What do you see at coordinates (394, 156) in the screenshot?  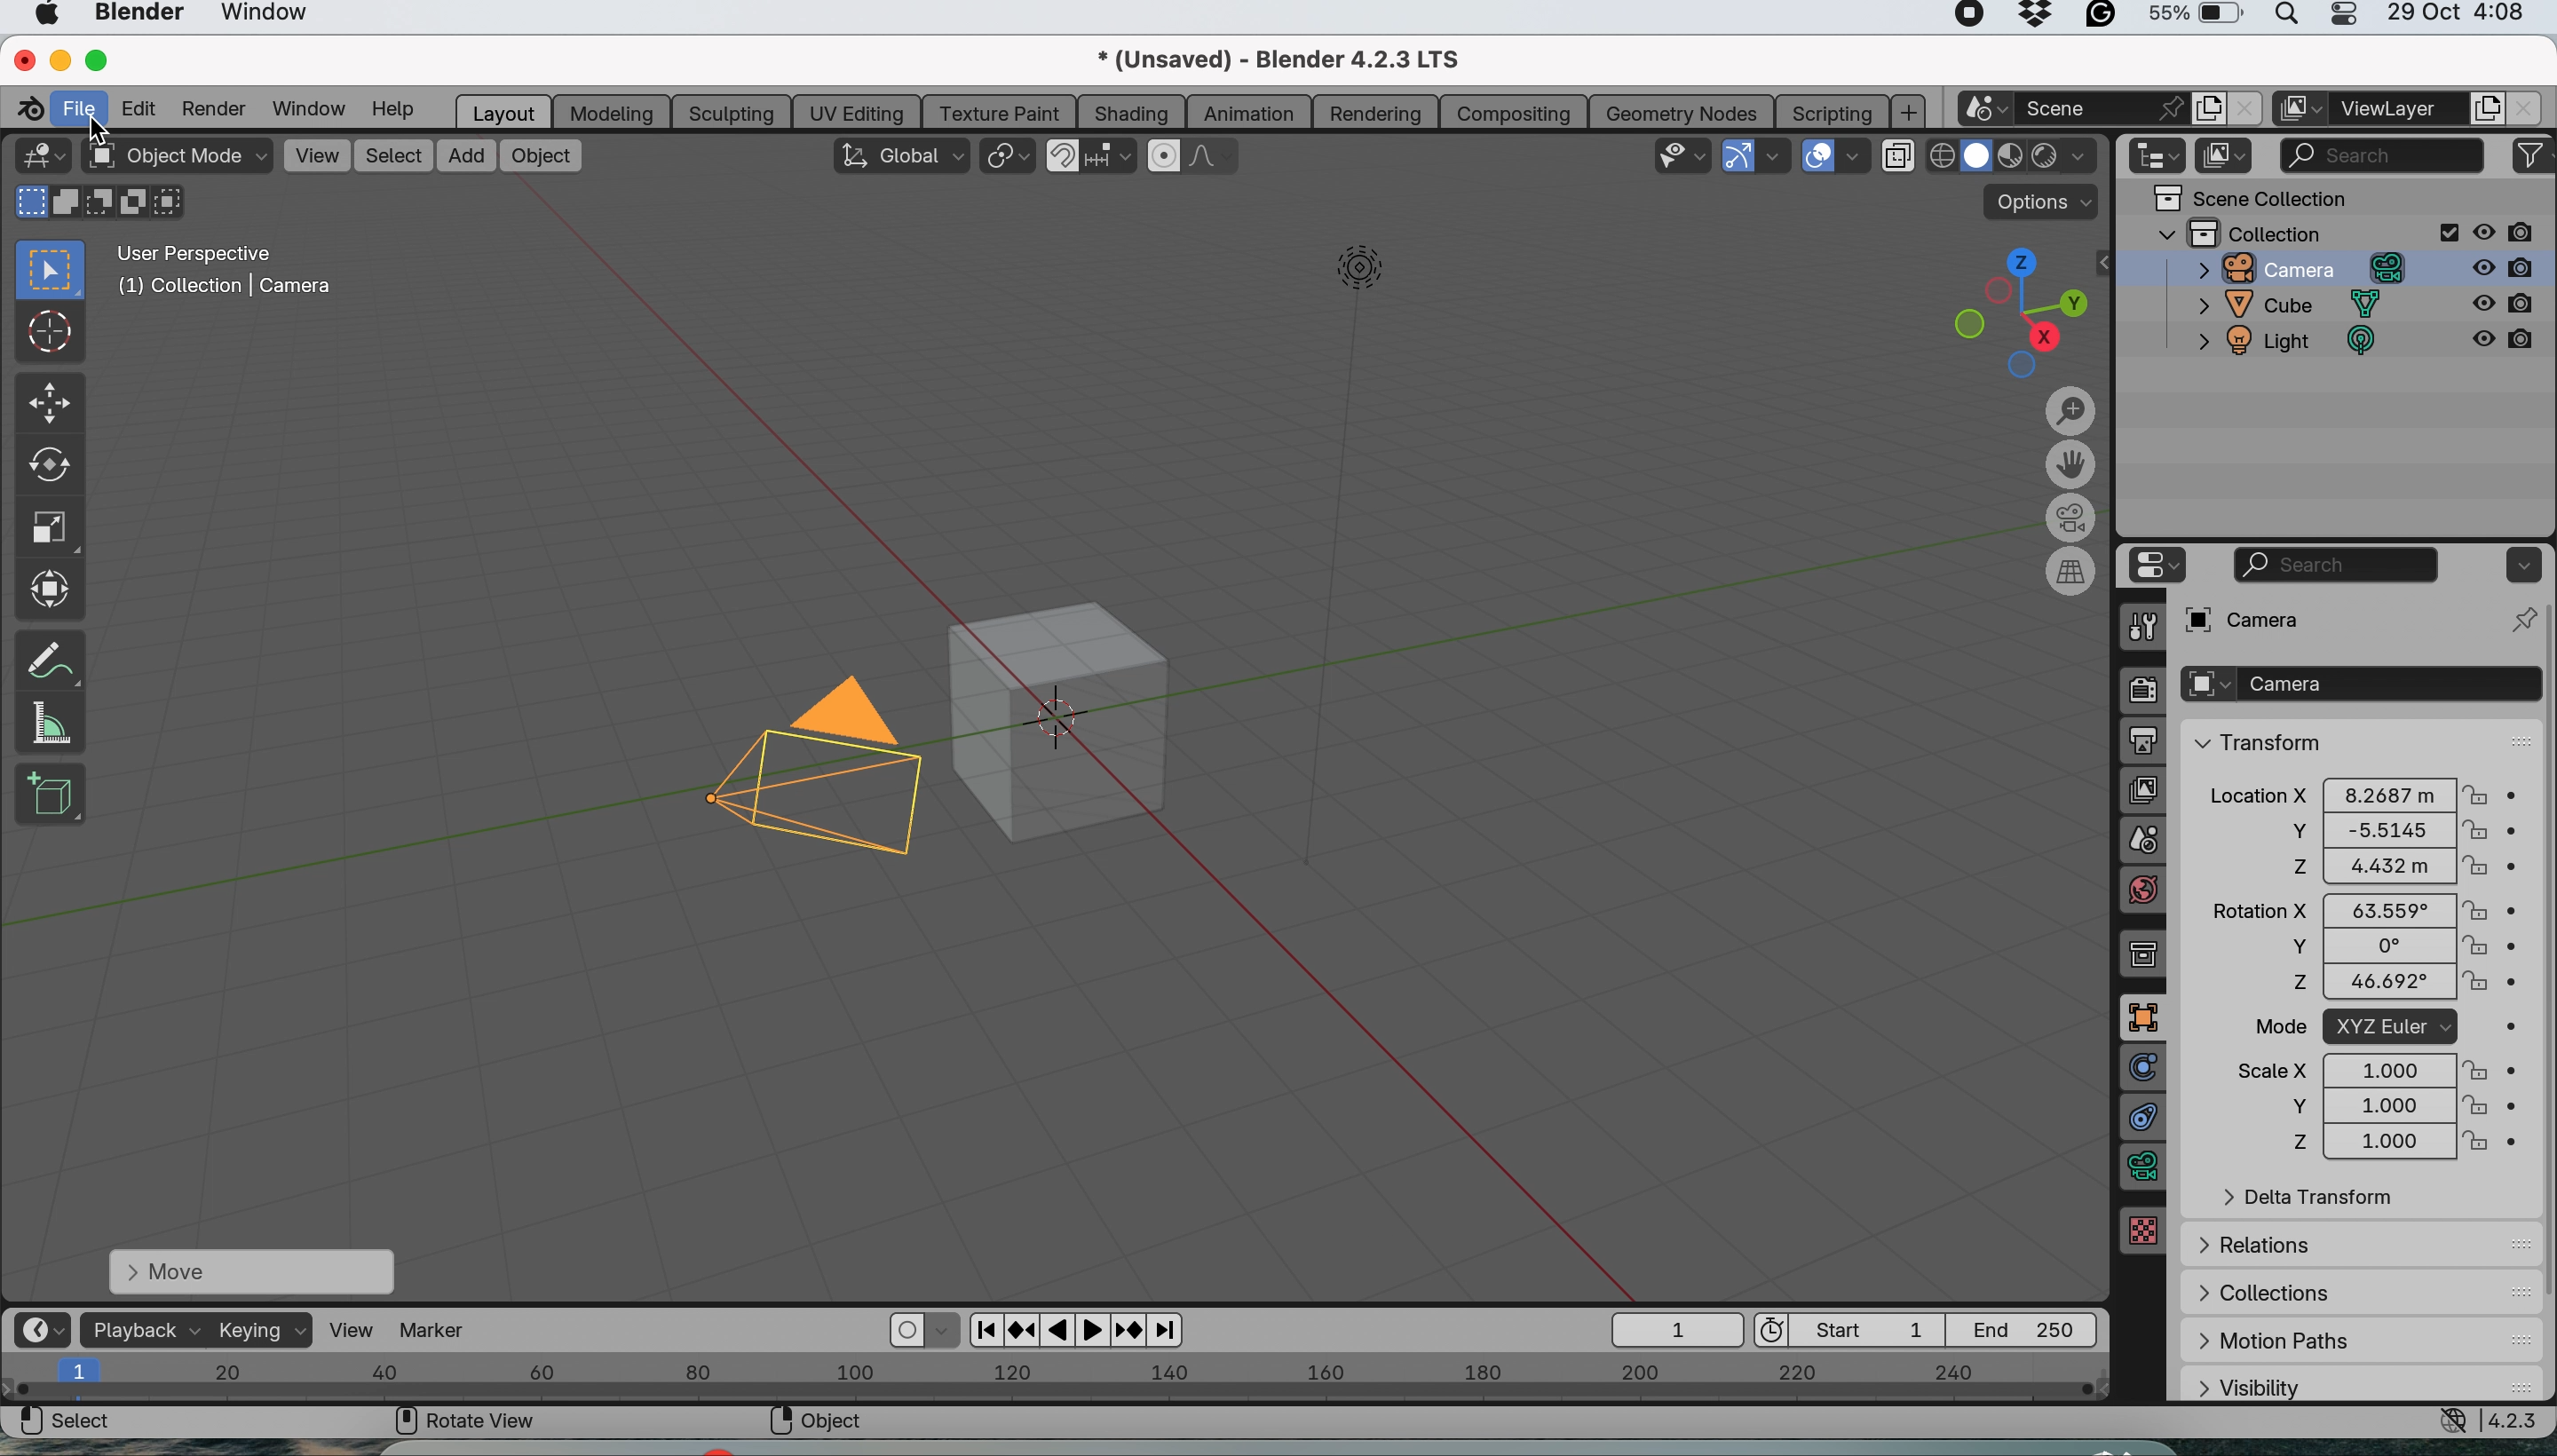 I see `select` at bounding box center [394, 156].